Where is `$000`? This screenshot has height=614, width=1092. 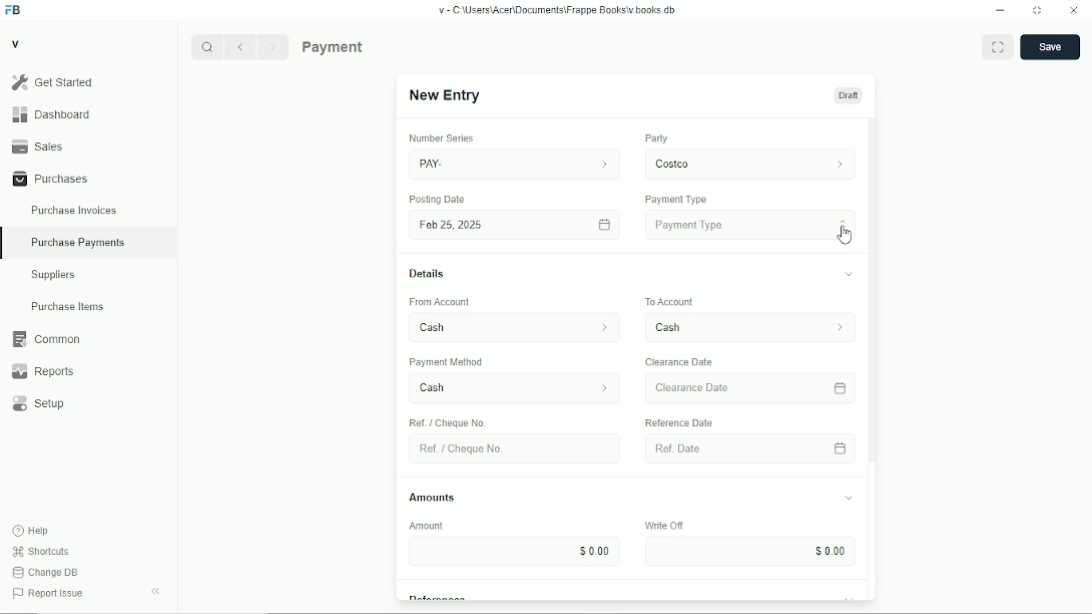 $000 is located at coordinates (519, 551).